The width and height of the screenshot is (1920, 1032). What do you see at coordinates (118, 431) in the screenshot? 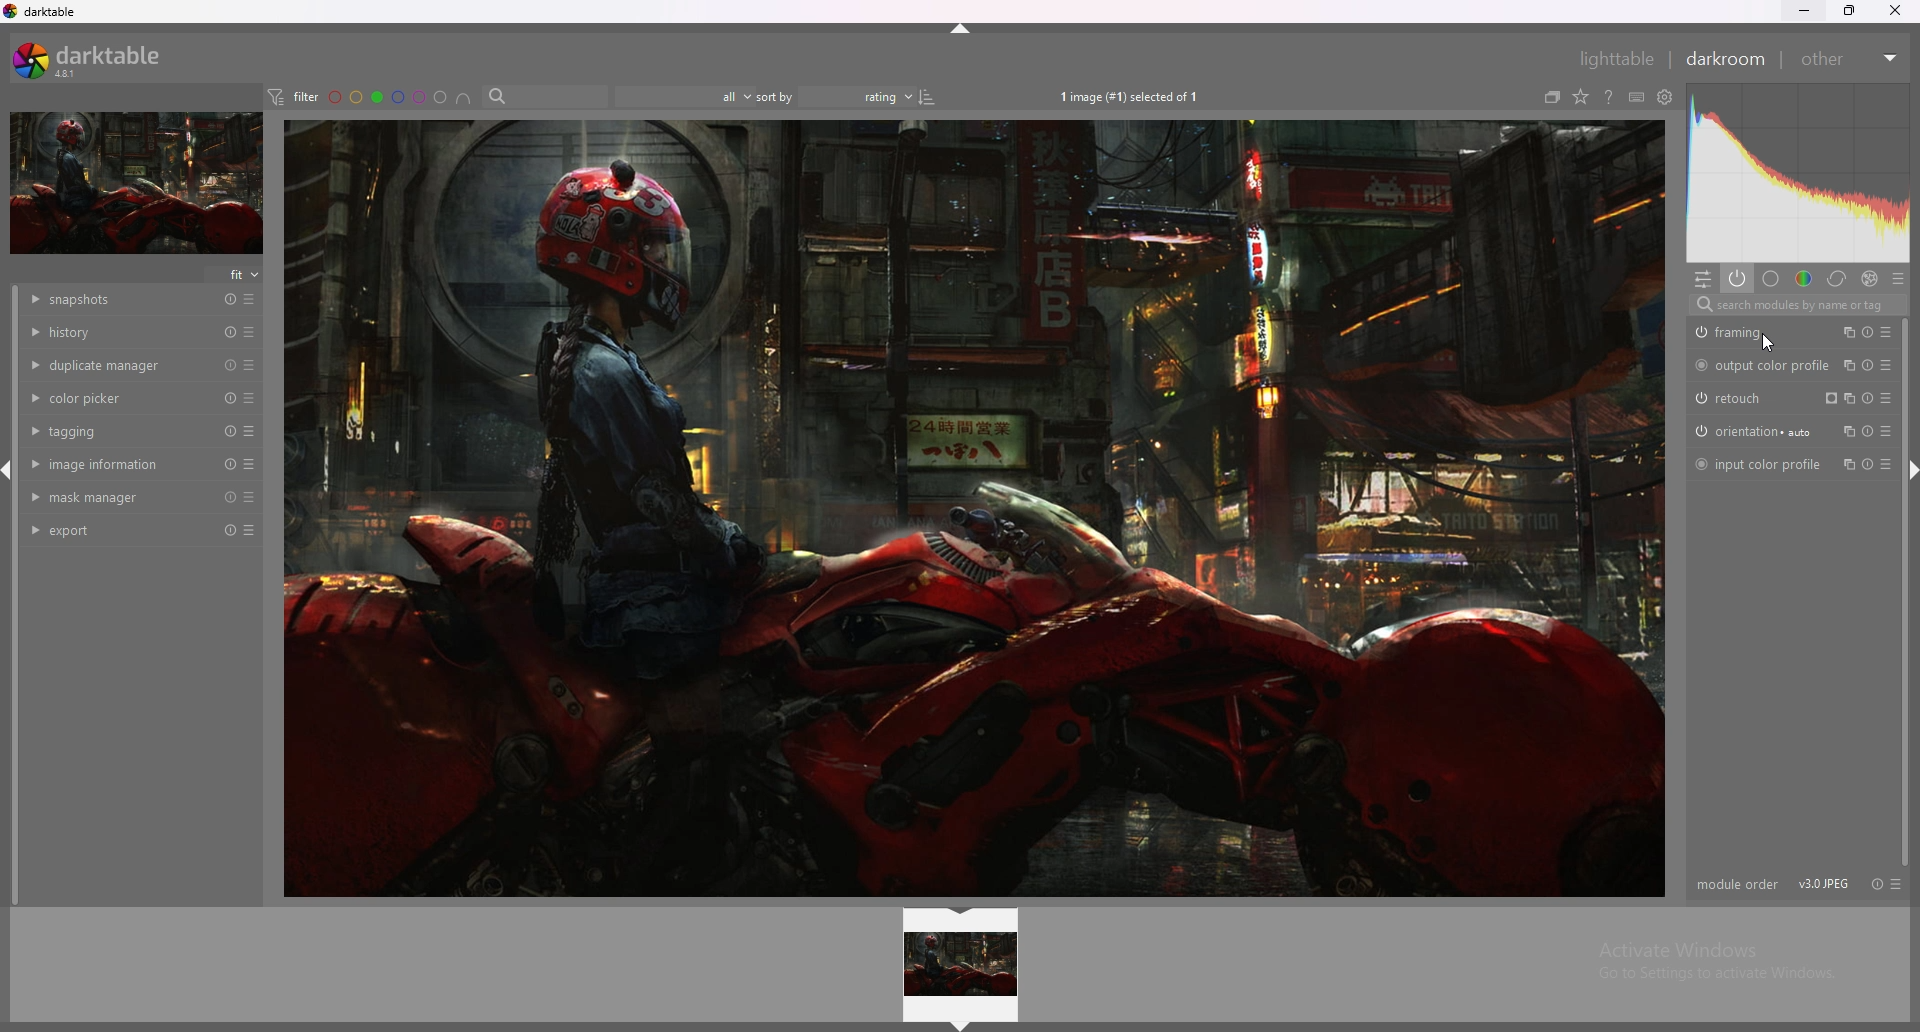
I see `tagging` at bounding box center [118, 431].